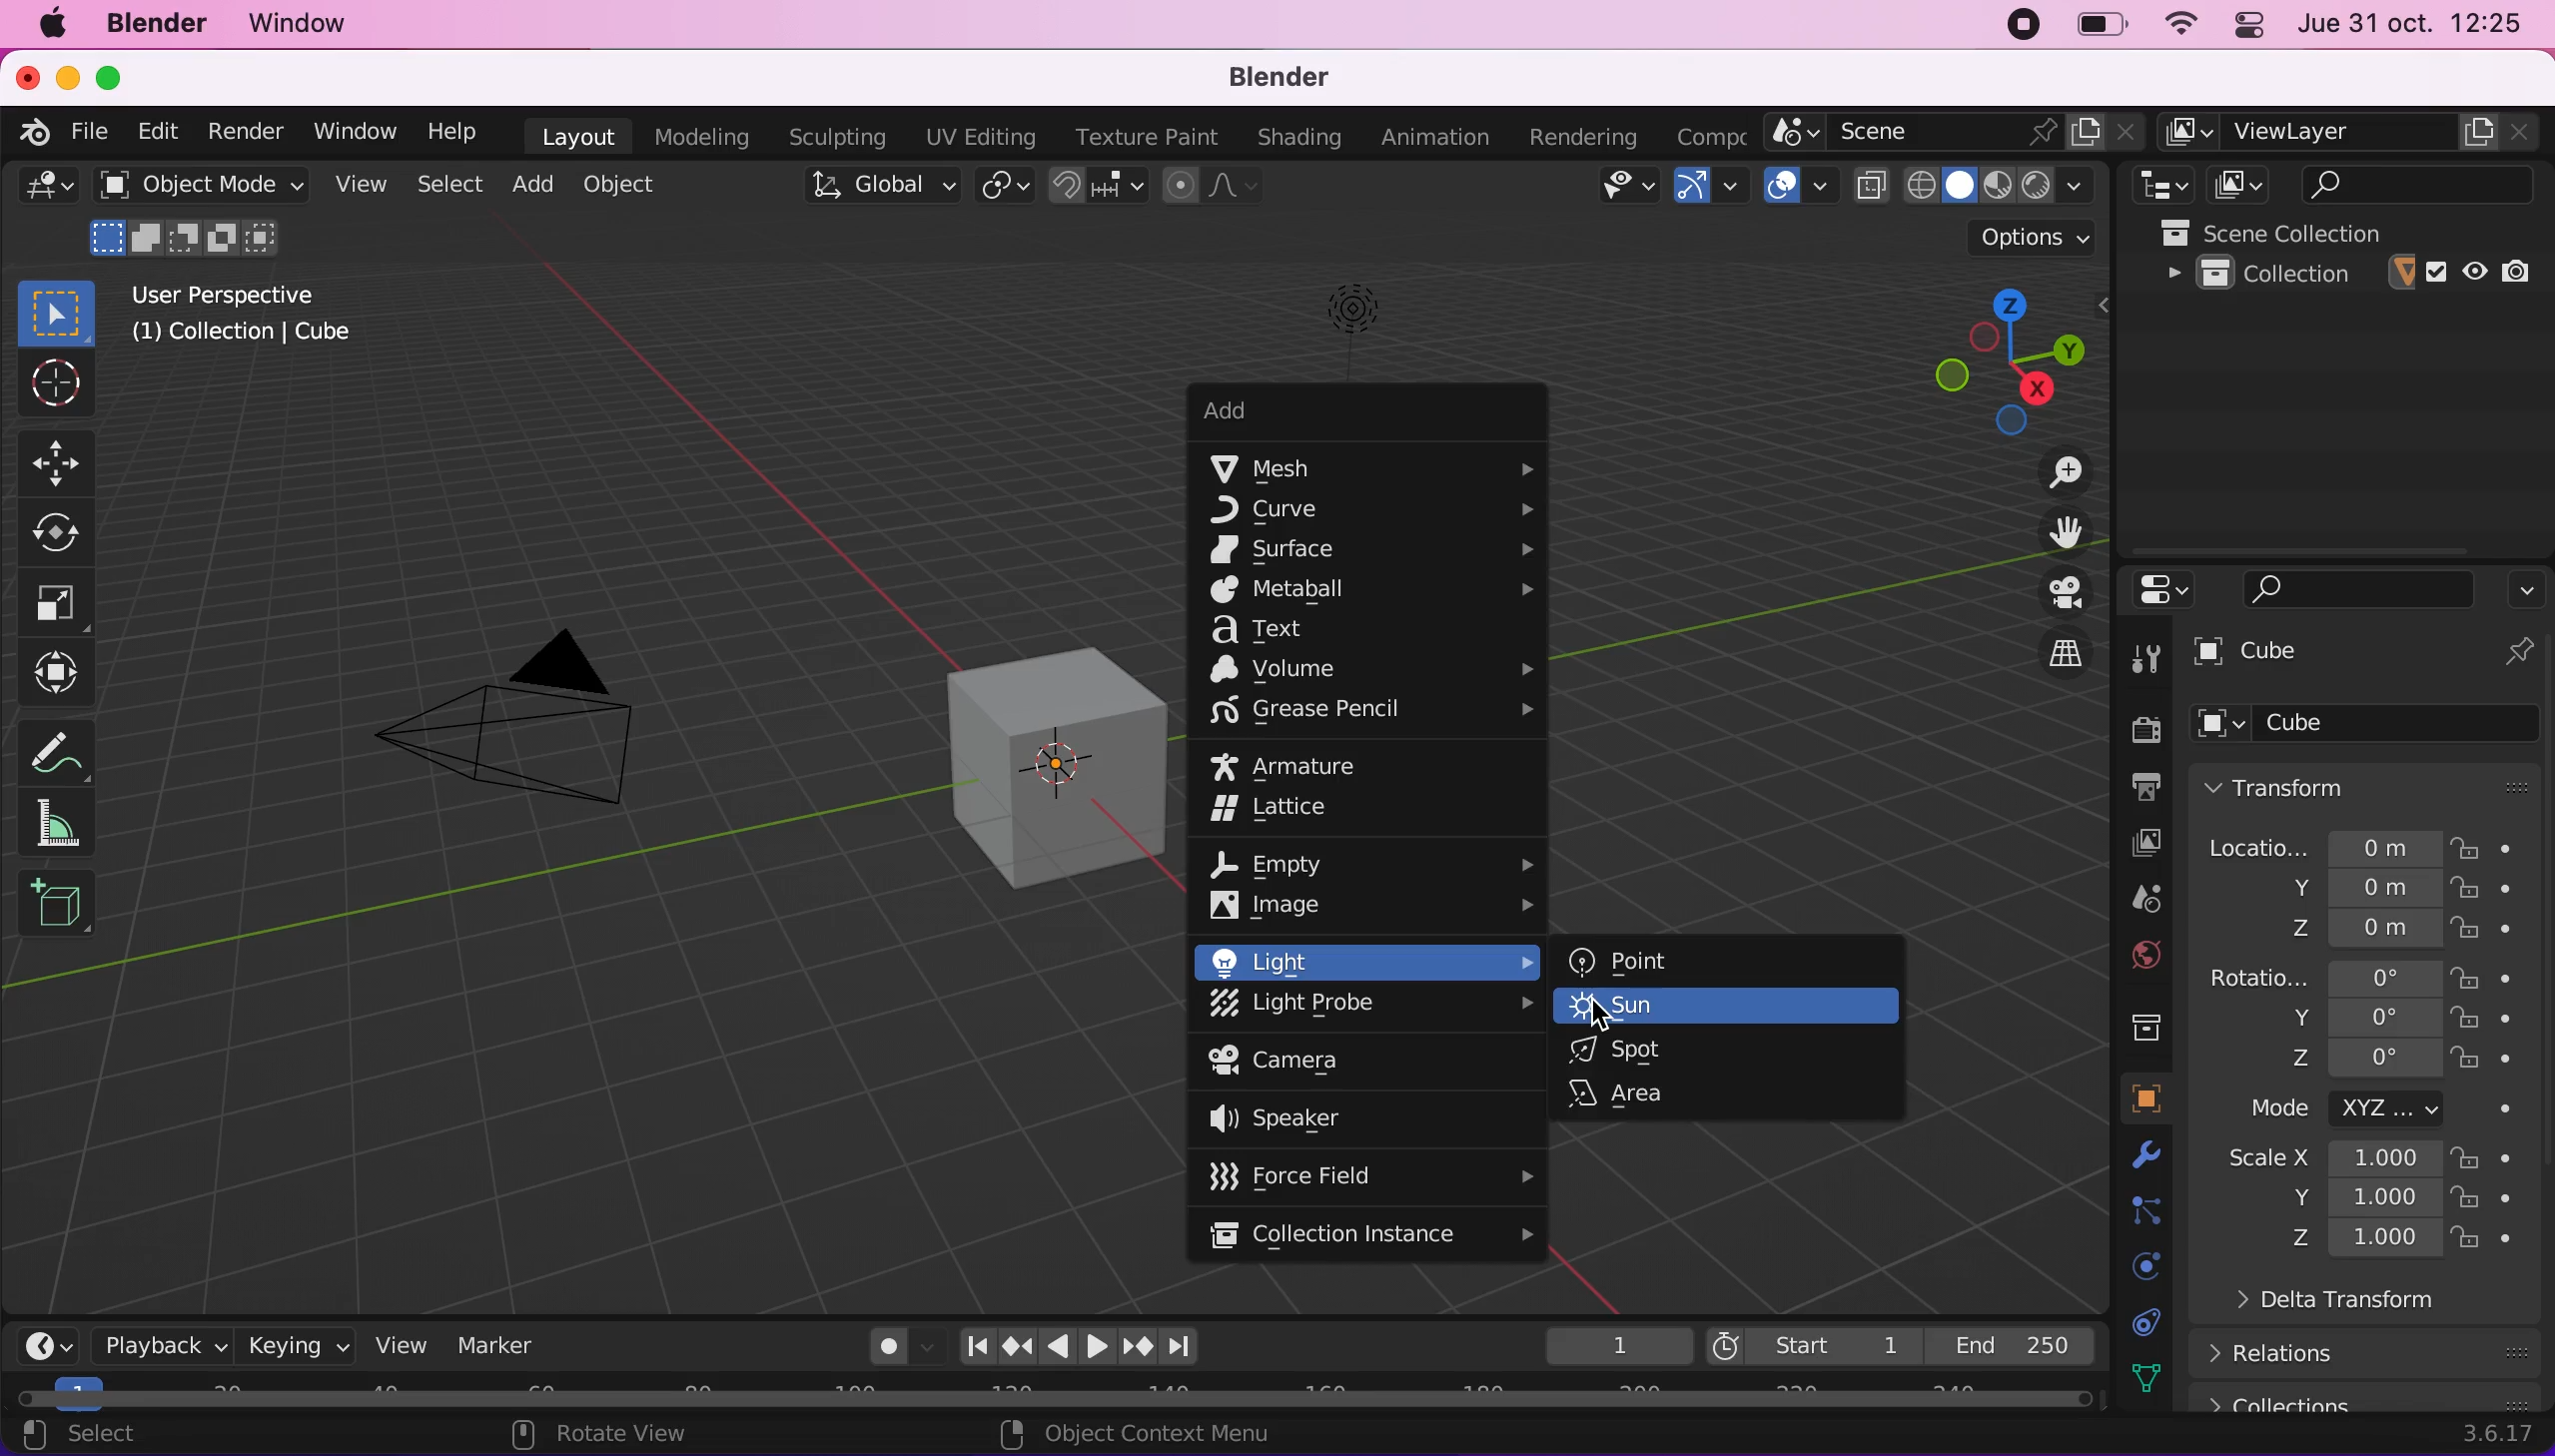 This screenshot has width=2555, height=1456. Describe the element at coordinates (1015, 1350) in the screenshot. I see `Jump to keyframe` at that location.